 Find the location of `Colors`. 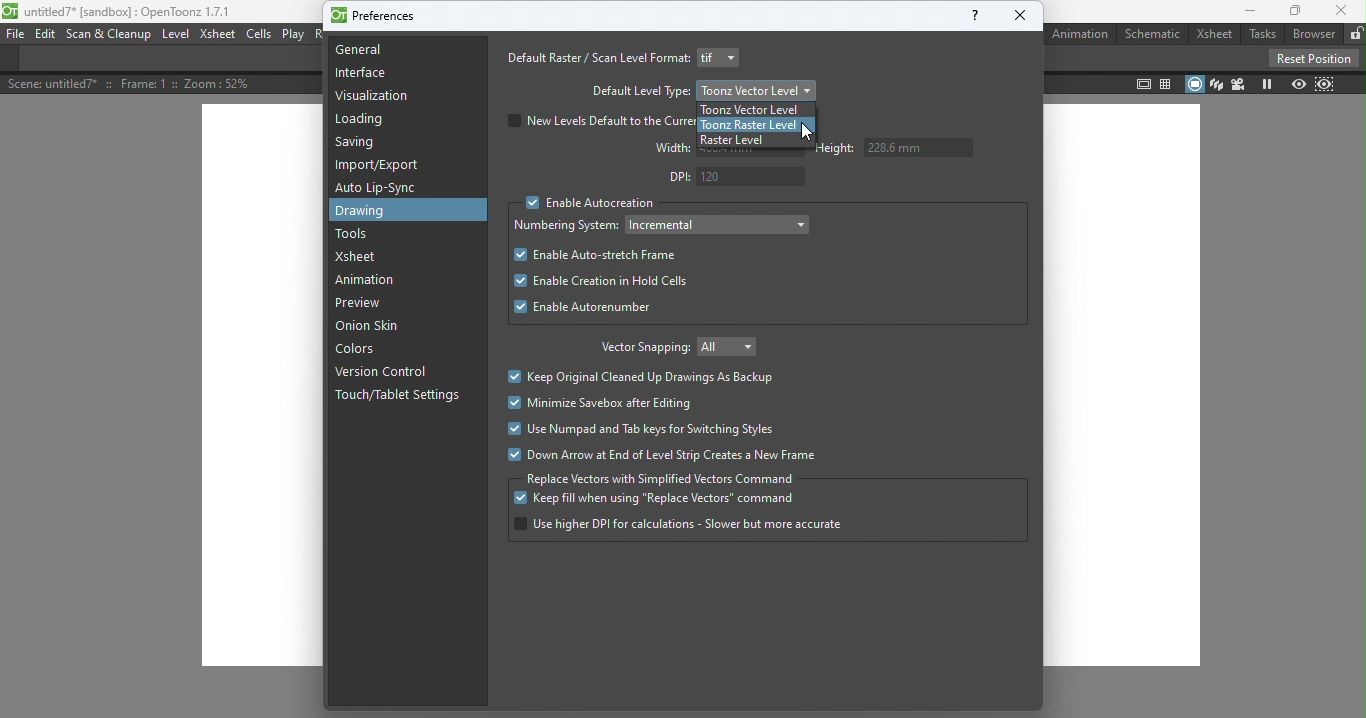

Colors is located at coordinates (363, 351).